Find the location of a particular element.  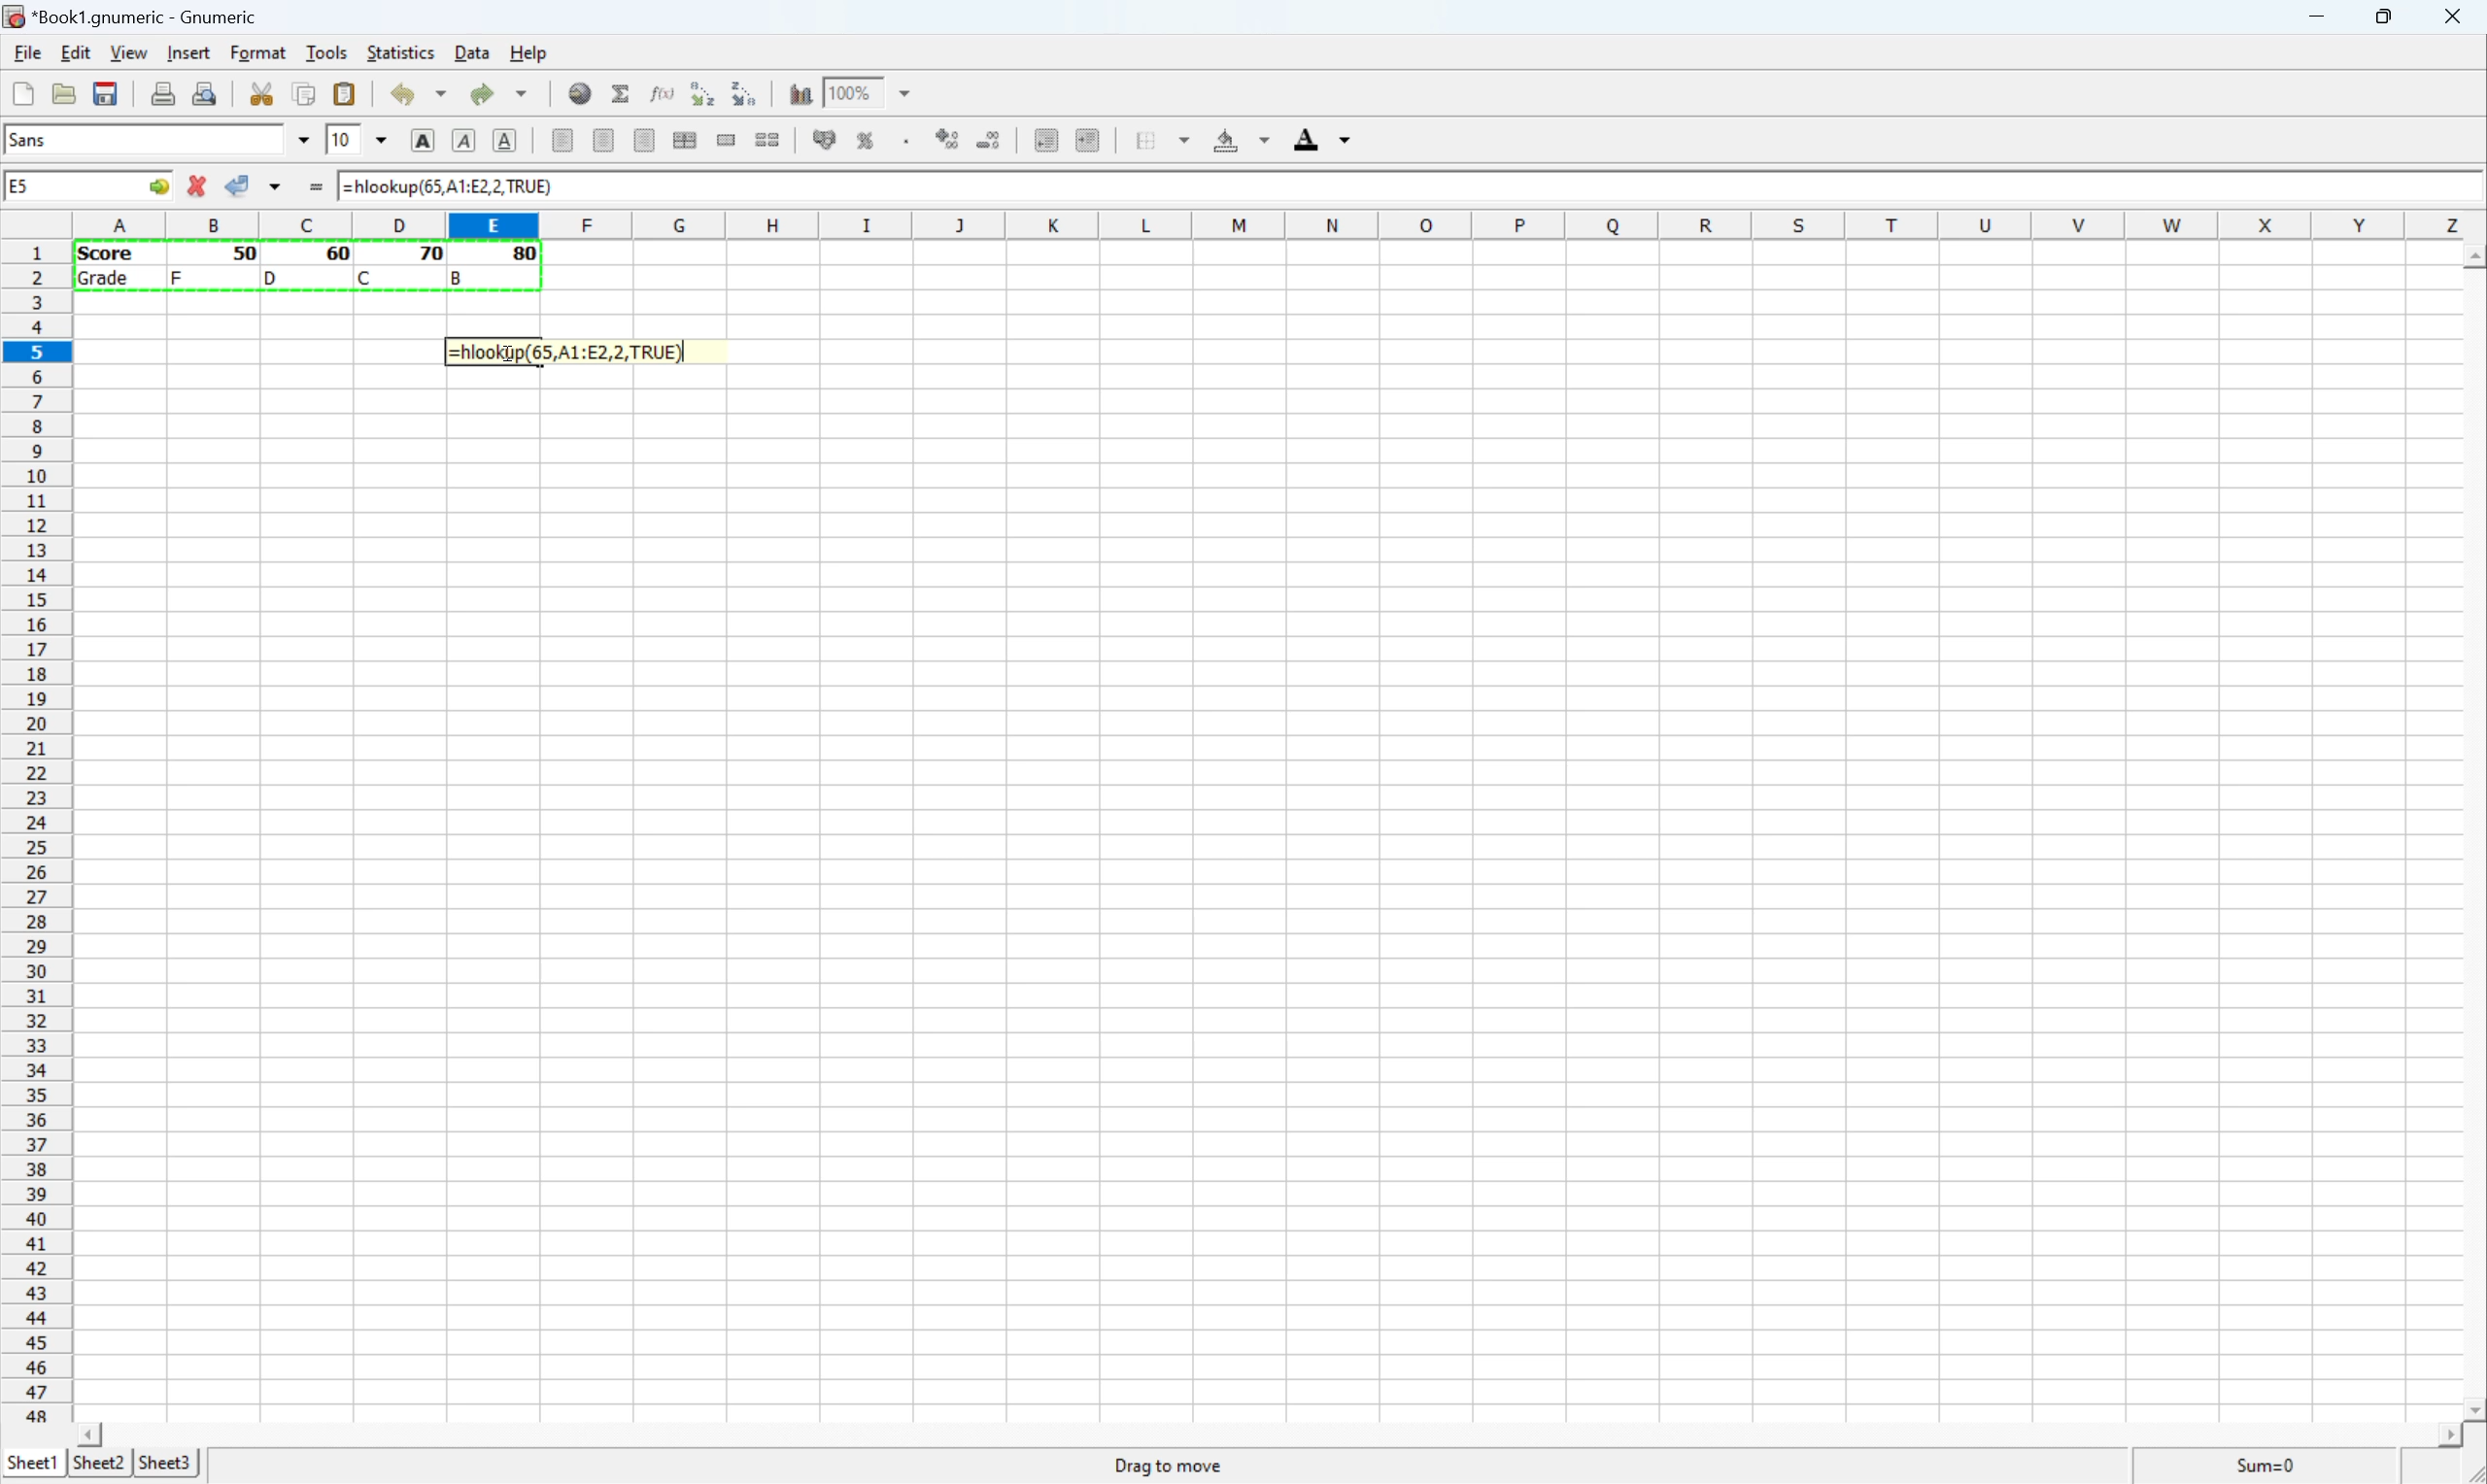

Drop Down is located at coordinates (903, 95).